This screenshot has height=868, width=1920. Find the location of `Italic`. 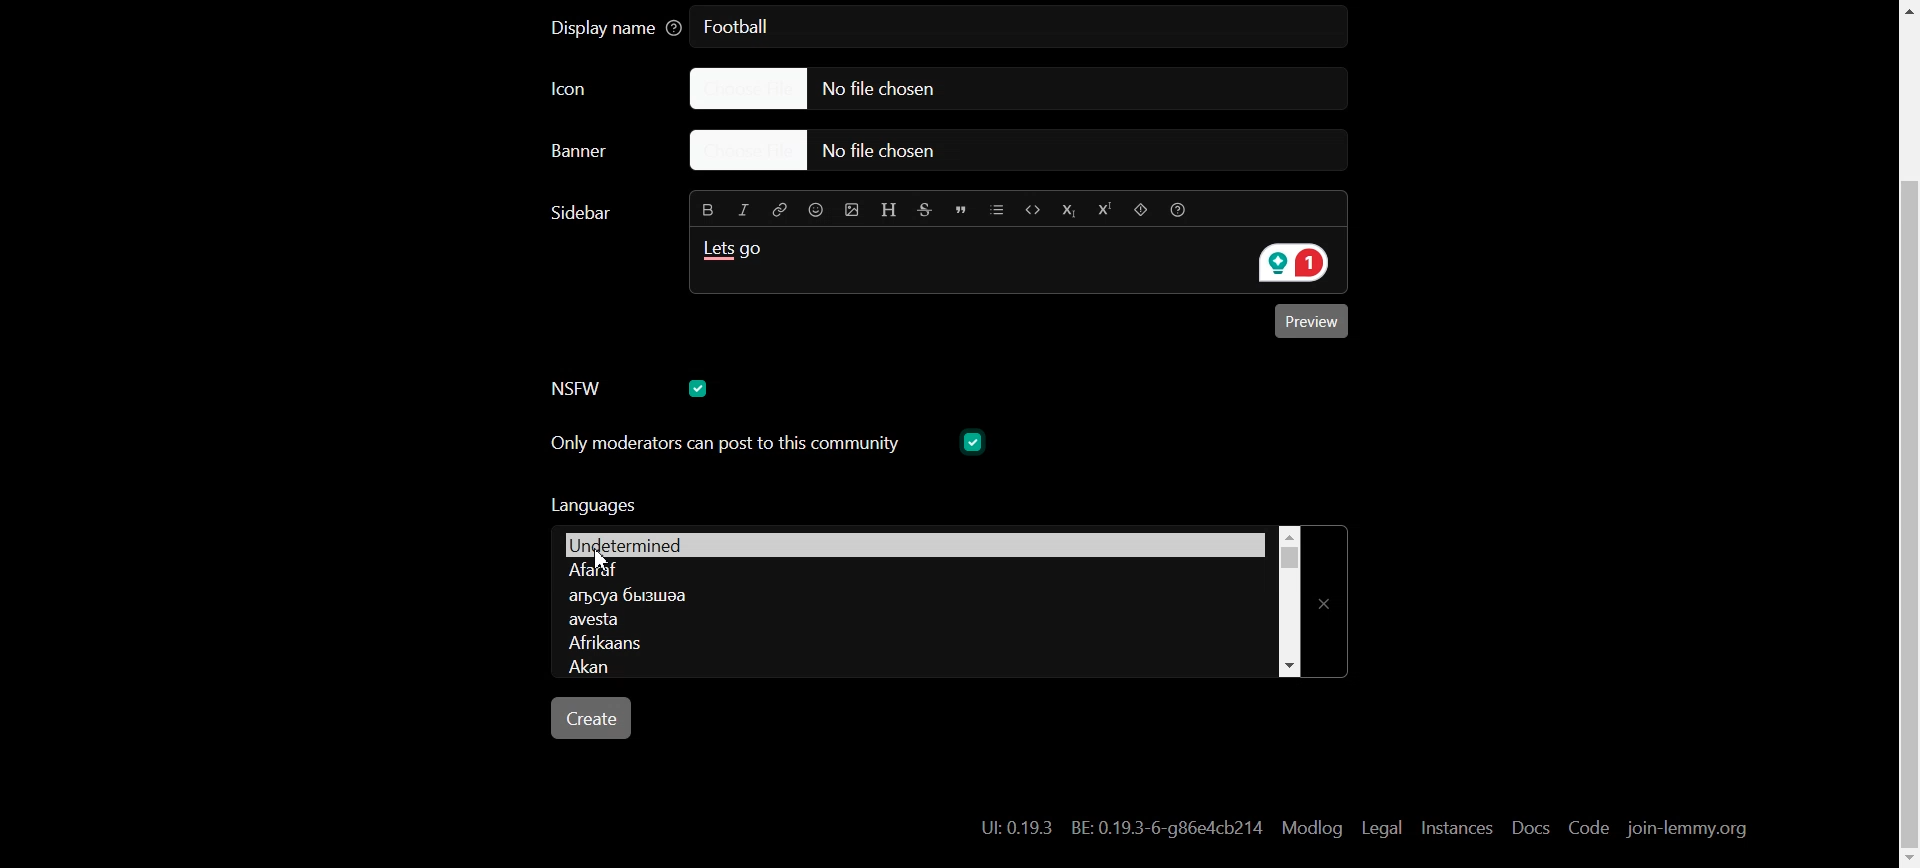

Italic is located at coordinates (745, 208).